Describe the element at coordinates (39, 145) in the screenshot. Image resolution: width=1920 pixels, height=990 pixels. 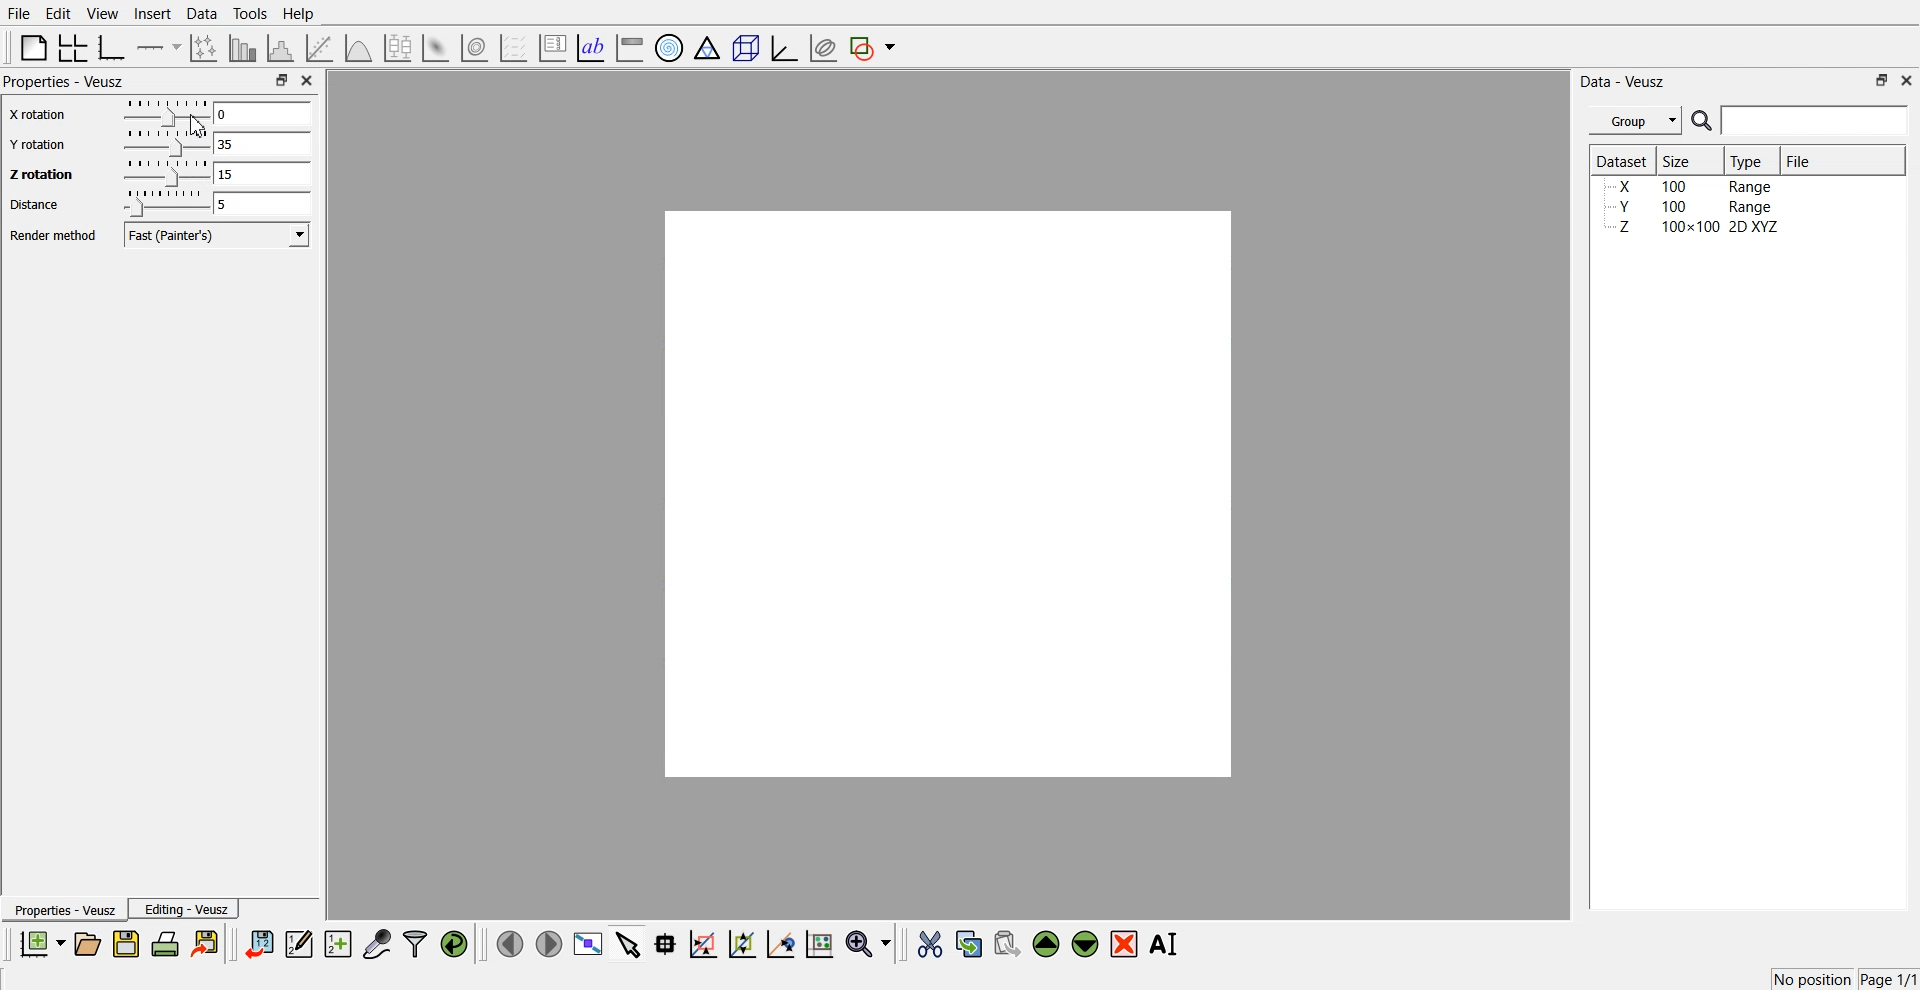
I see `Y rotation` at that location.